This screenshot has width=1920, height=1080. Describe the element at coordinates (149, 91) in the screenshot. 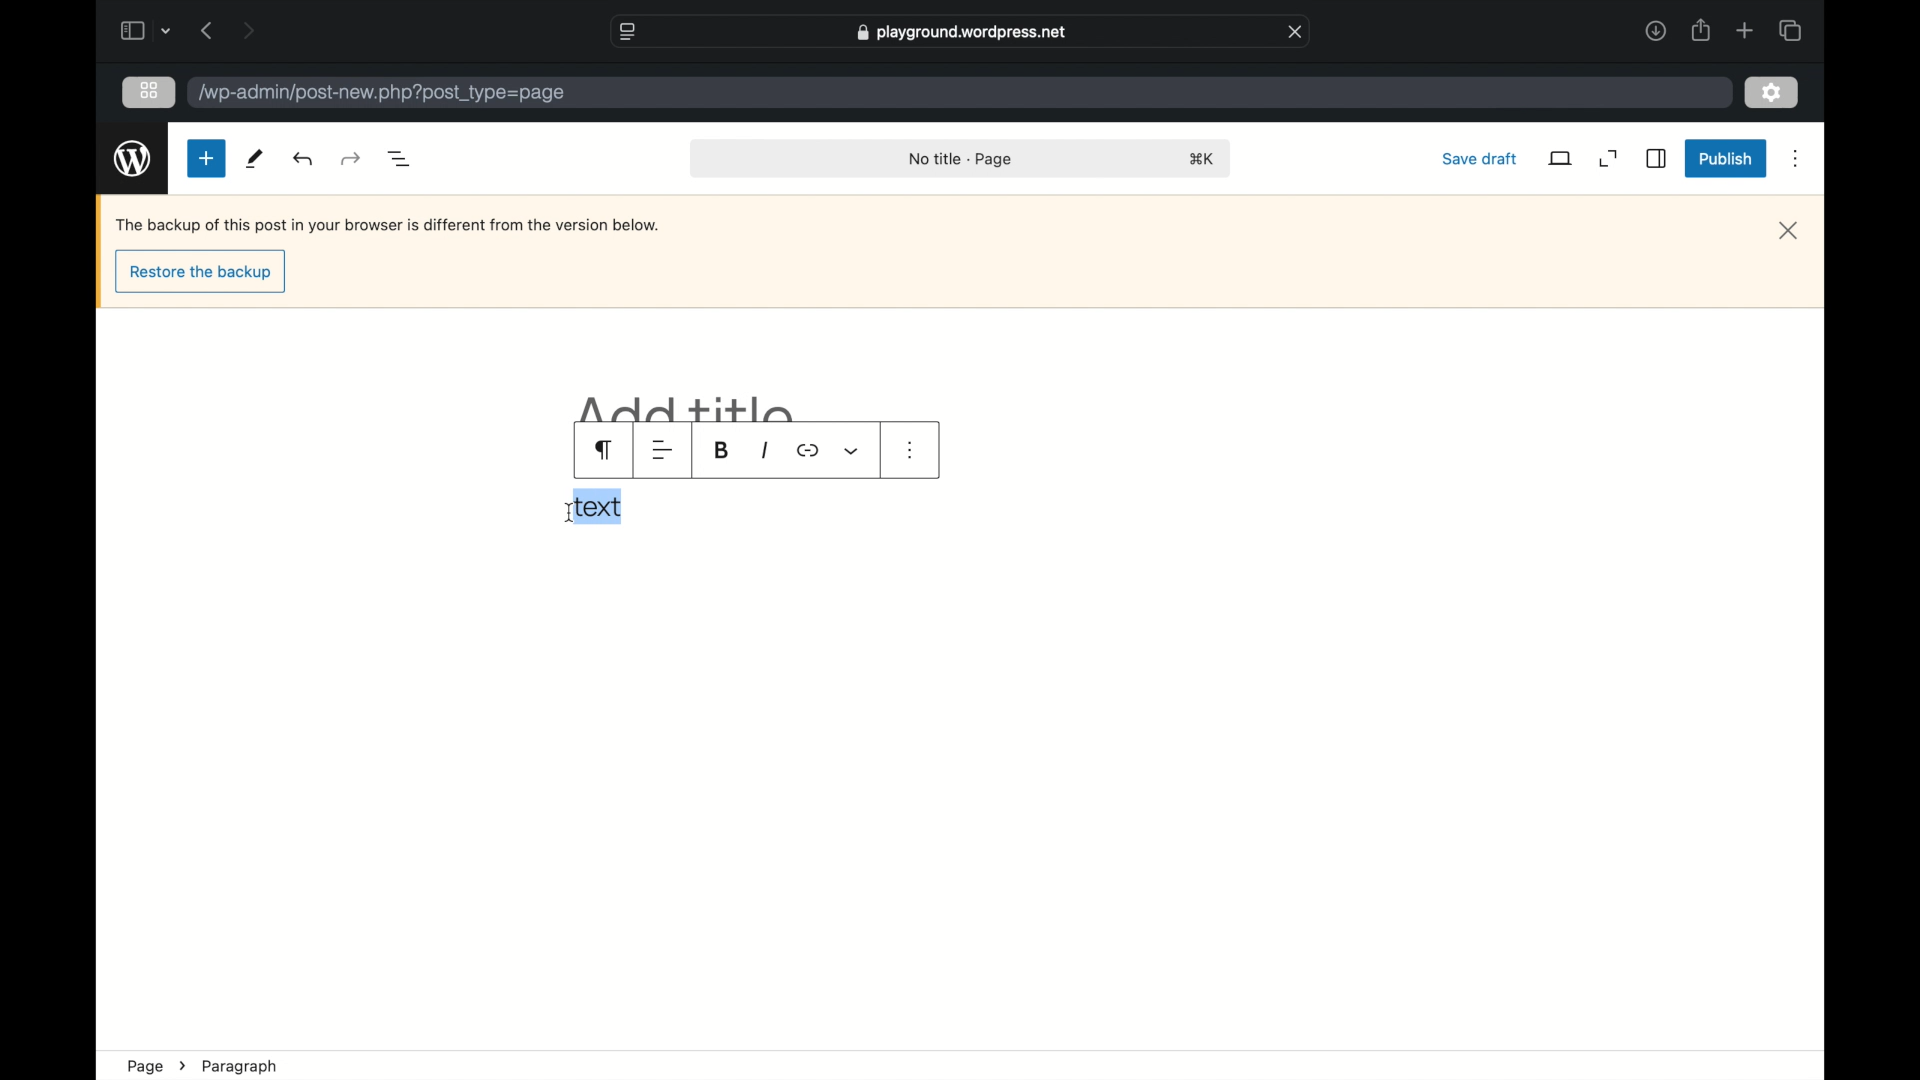

I see `grid view` at that location.